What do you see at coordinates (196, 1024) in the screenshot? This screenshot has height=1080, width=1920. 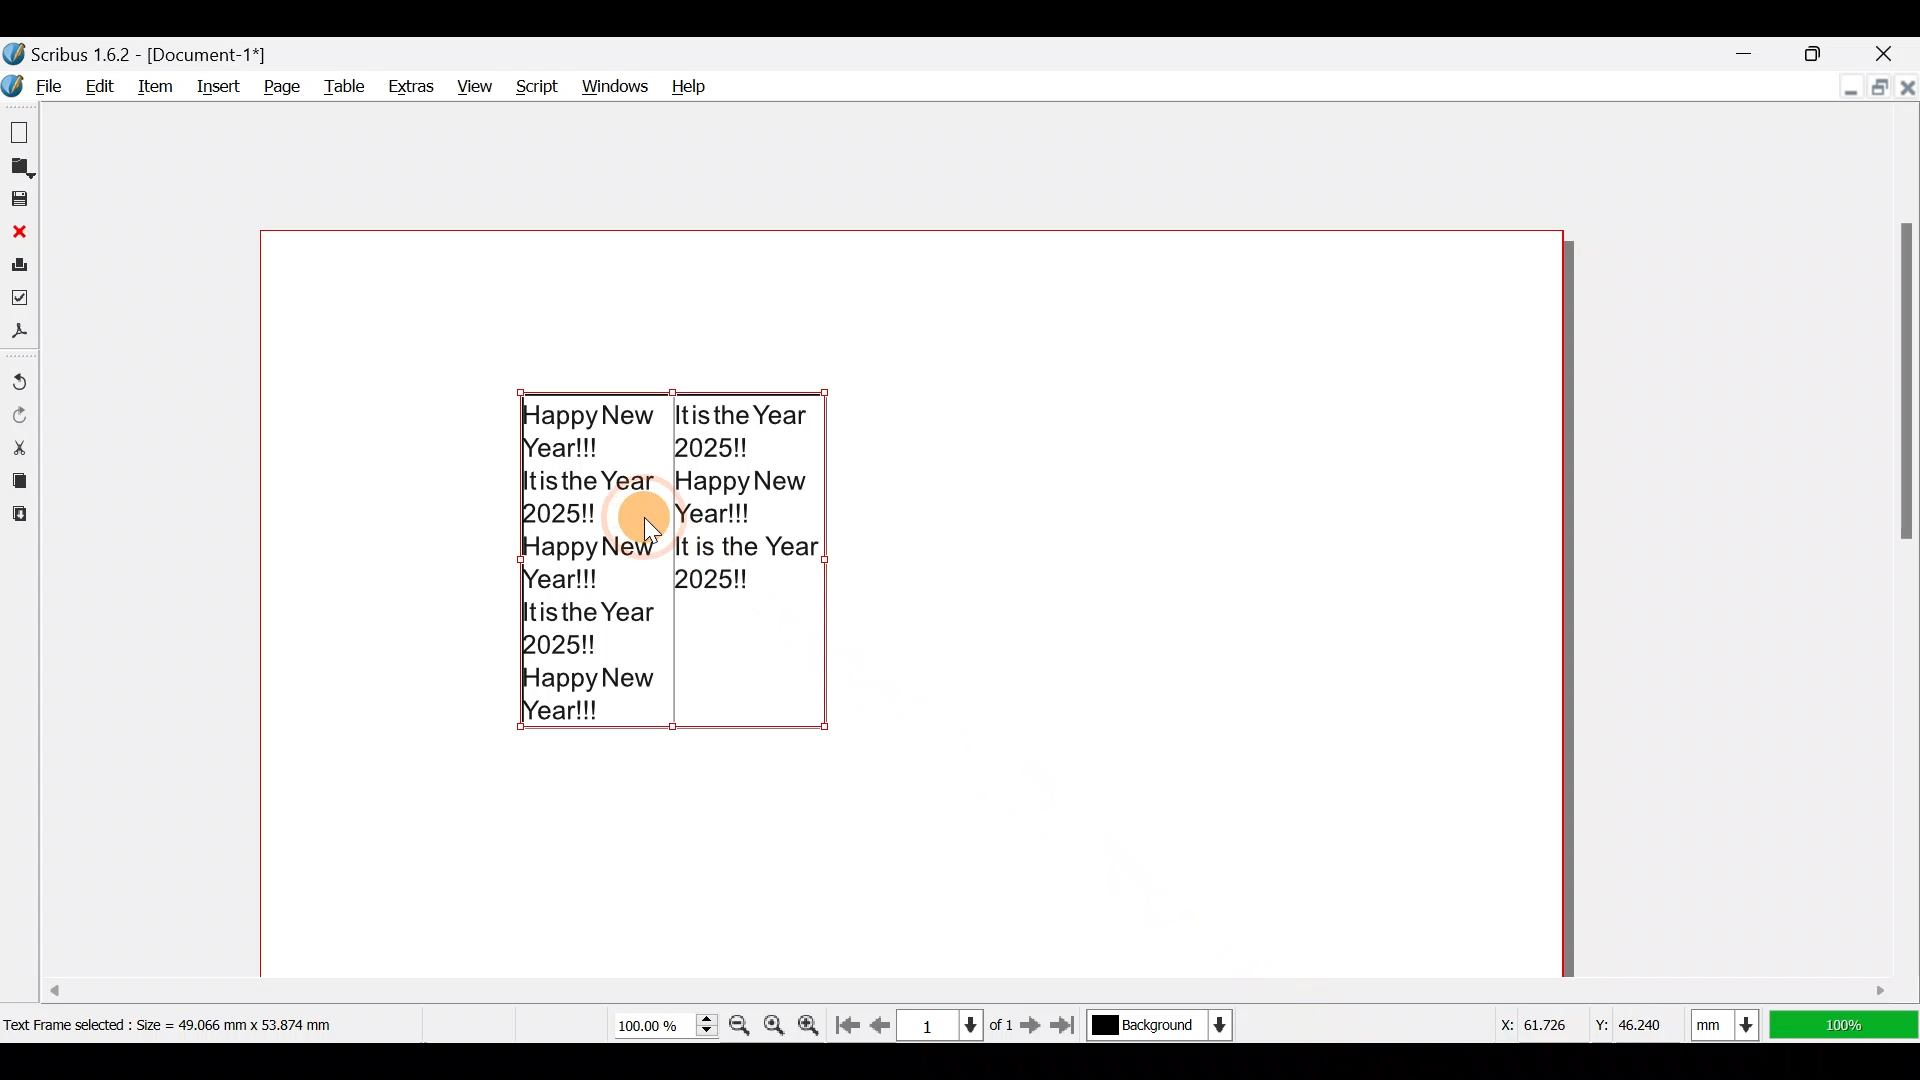 I see `Dimension of selected text frame` at bounding box center [196, 1024].